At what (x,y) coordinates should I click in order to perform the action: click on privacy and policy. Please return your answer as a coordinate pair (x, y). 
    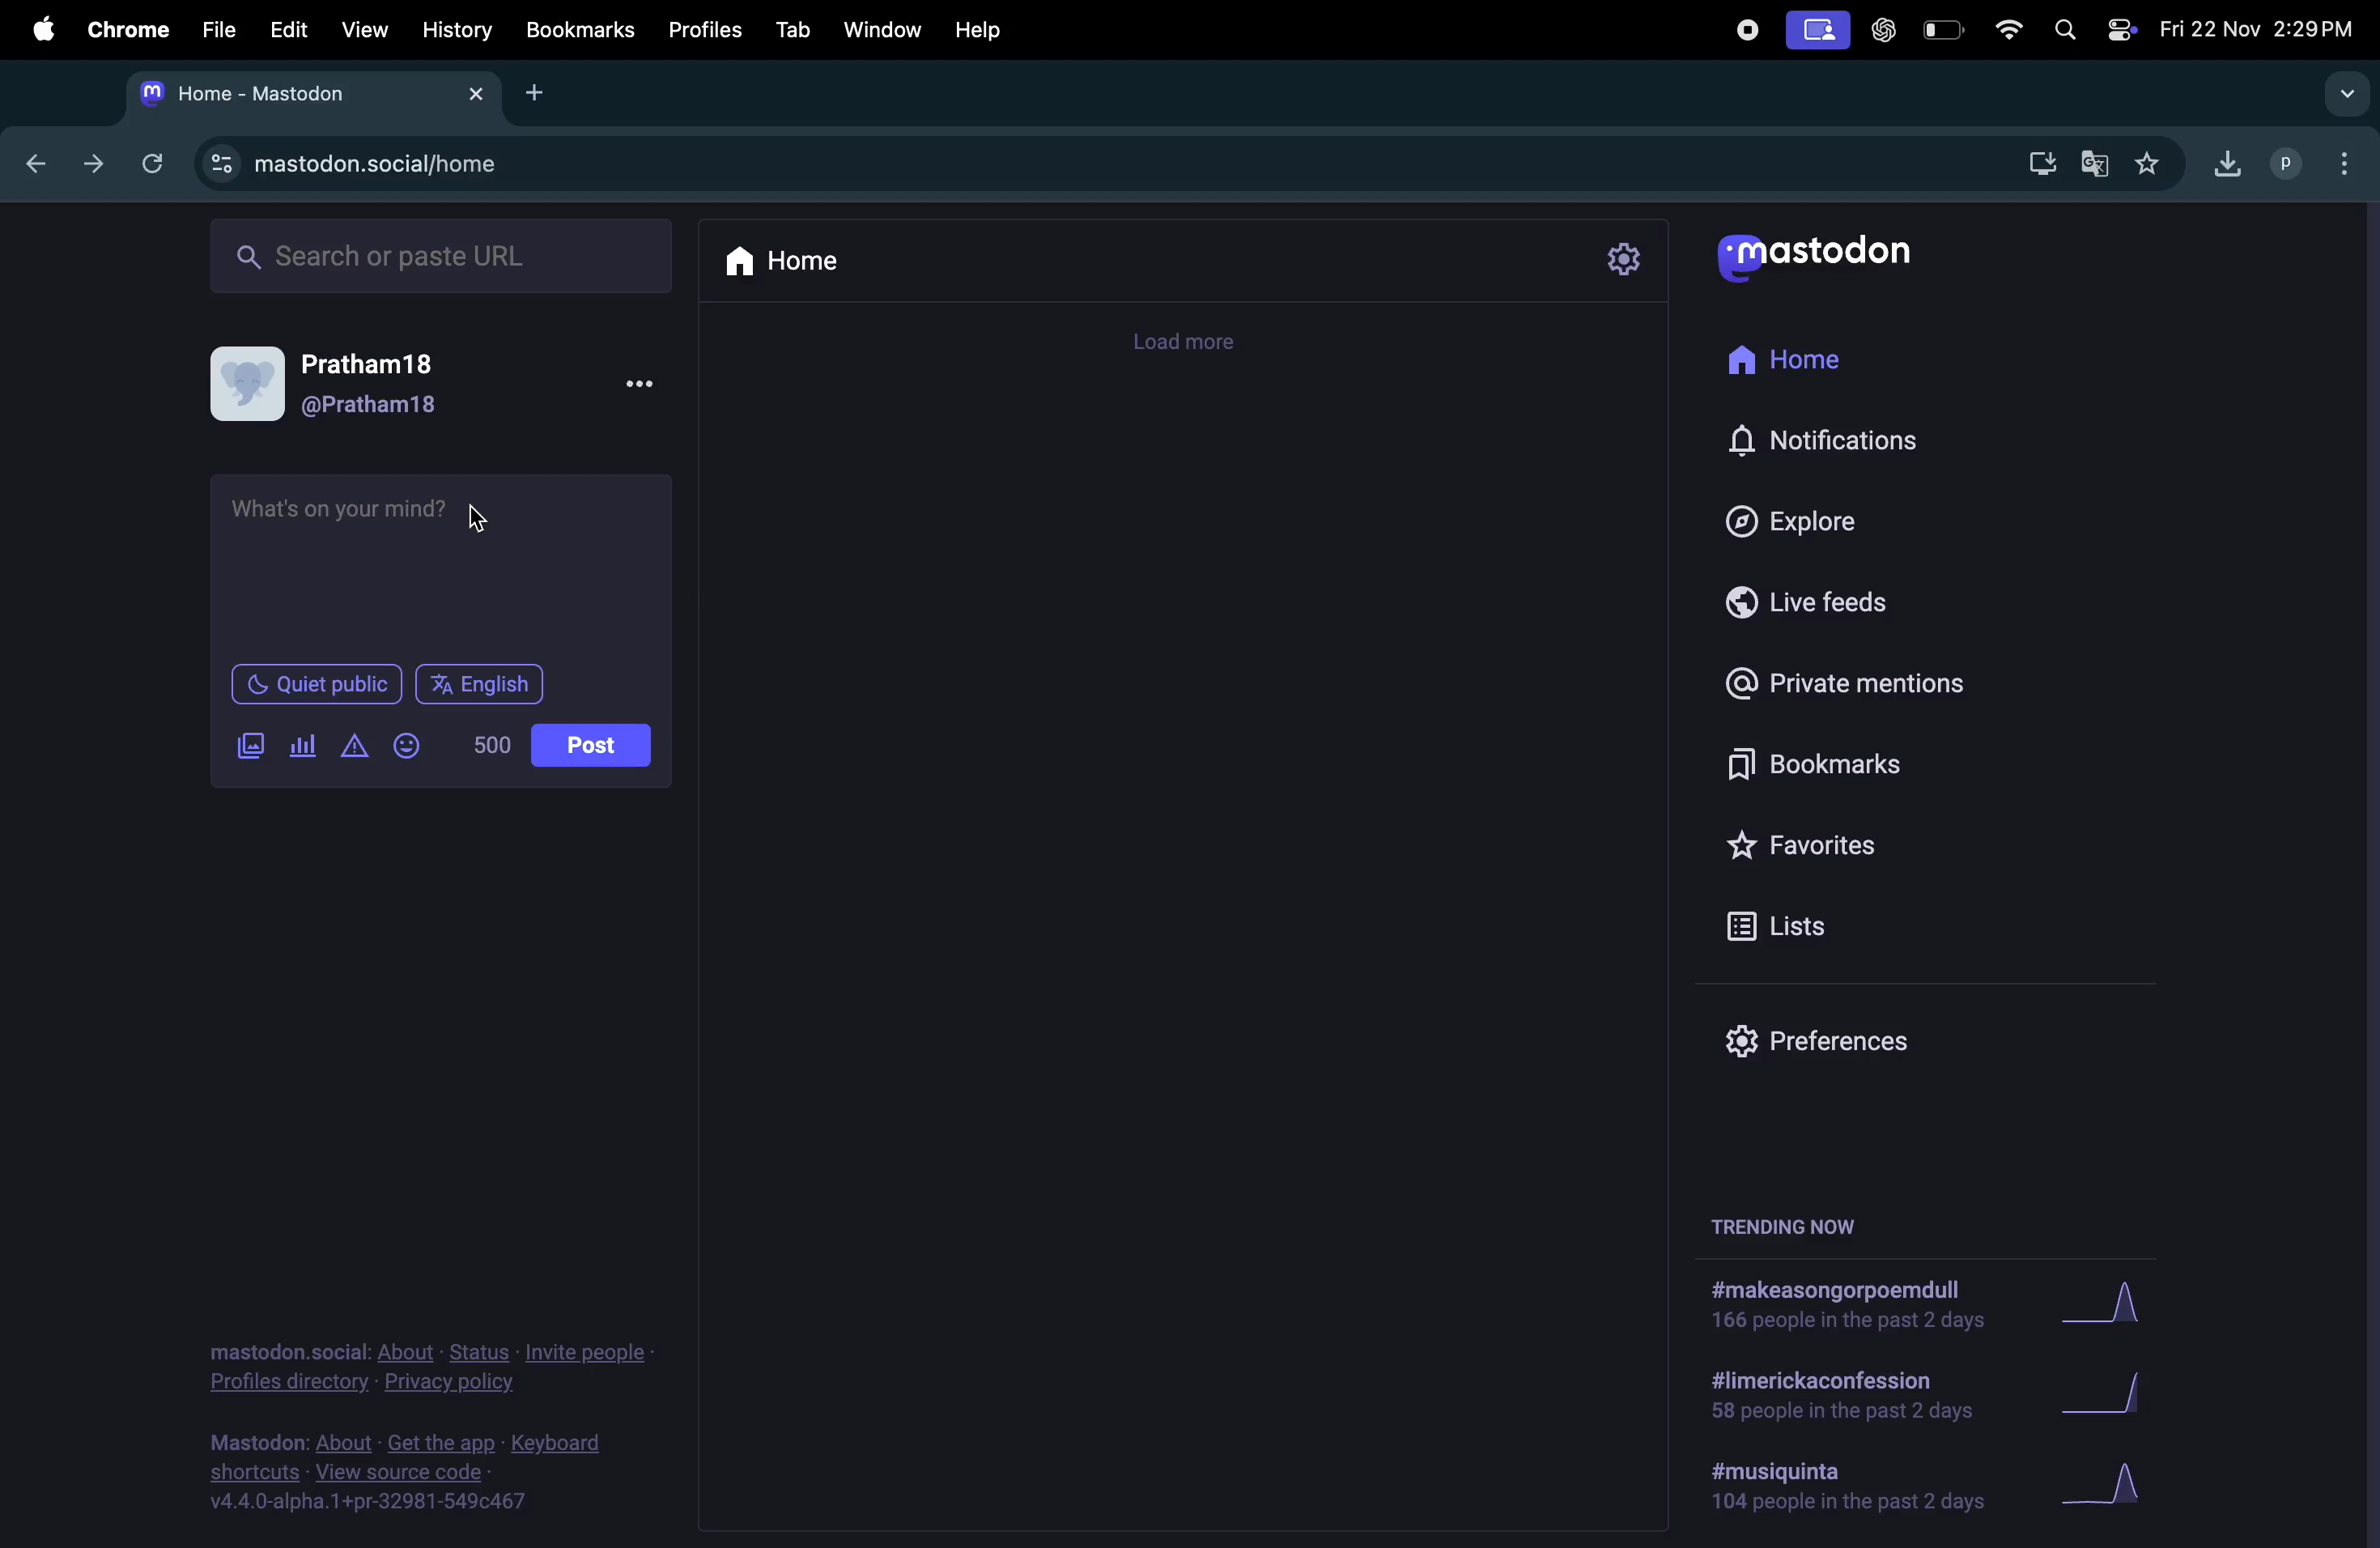
    Looking at the image, I should click on (432, 1364).